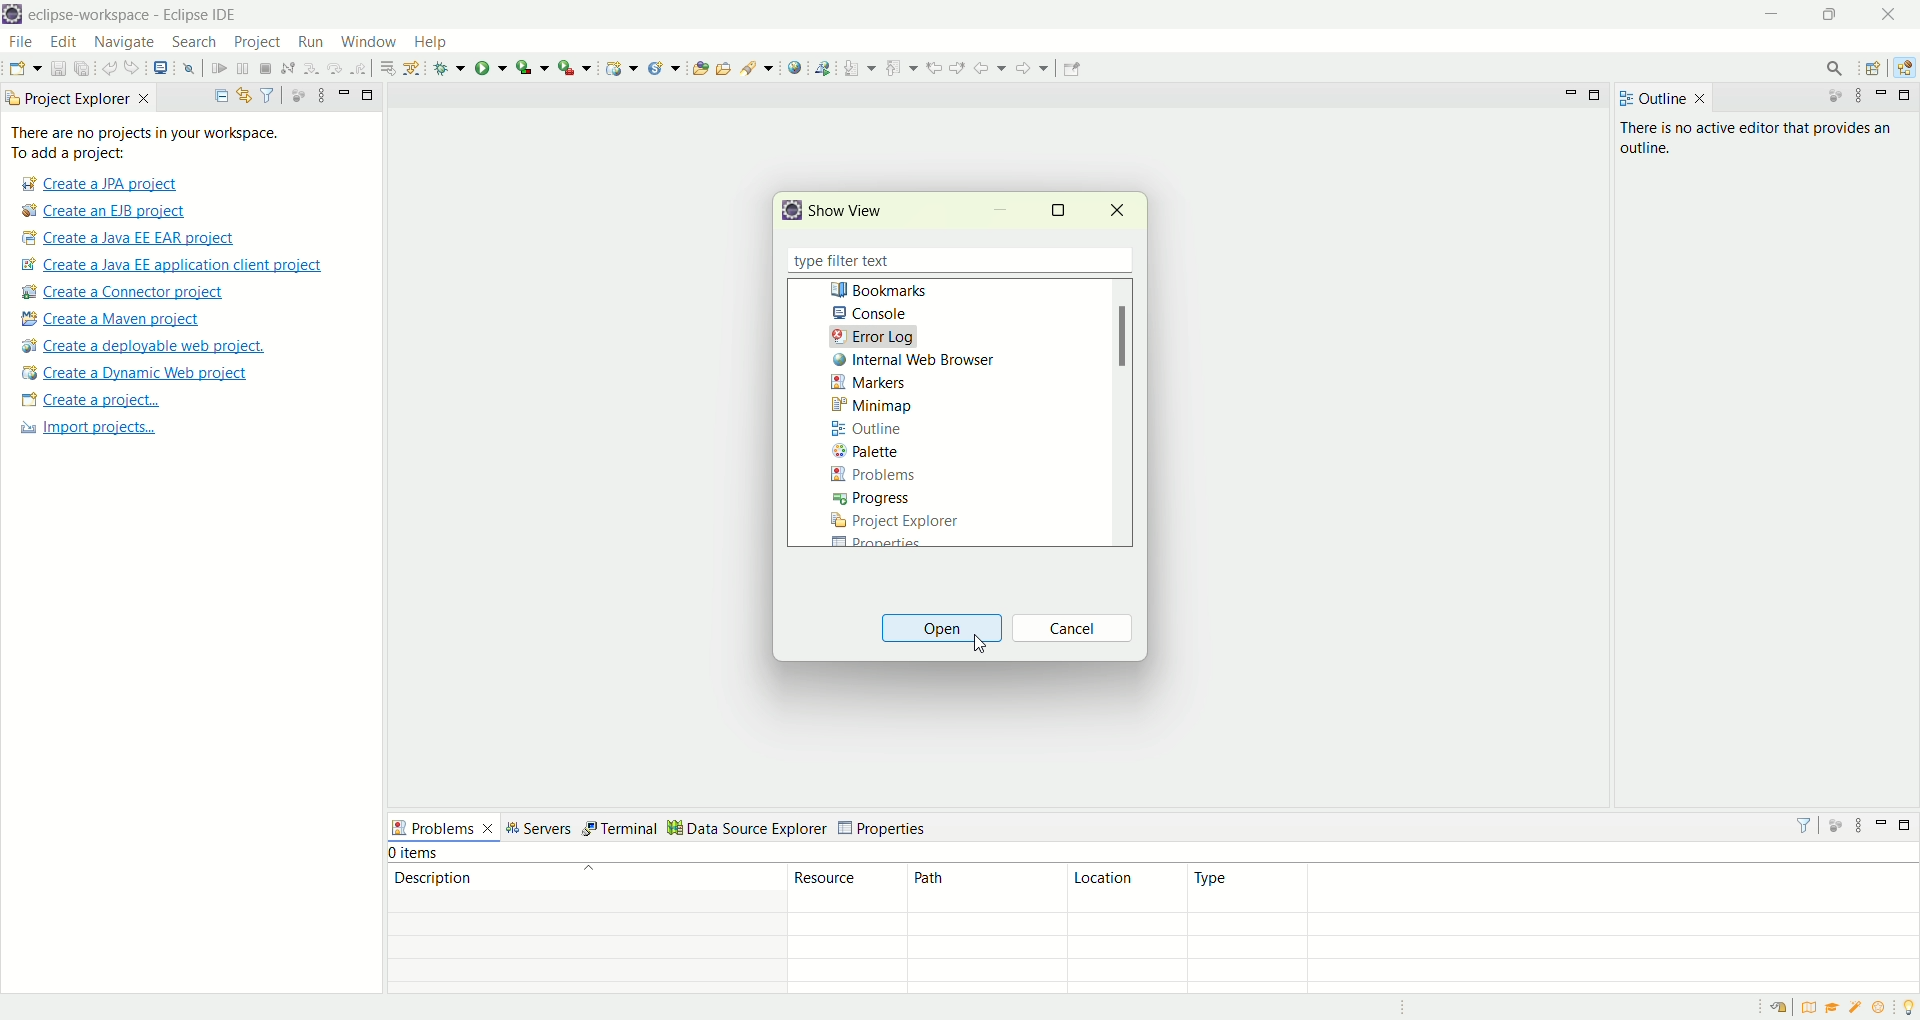 The image size is (1920, 1020). What do you see at coordinates (1871, 66) in the screenshot?
I see `open perspective` at bounding box center [1871, 66].